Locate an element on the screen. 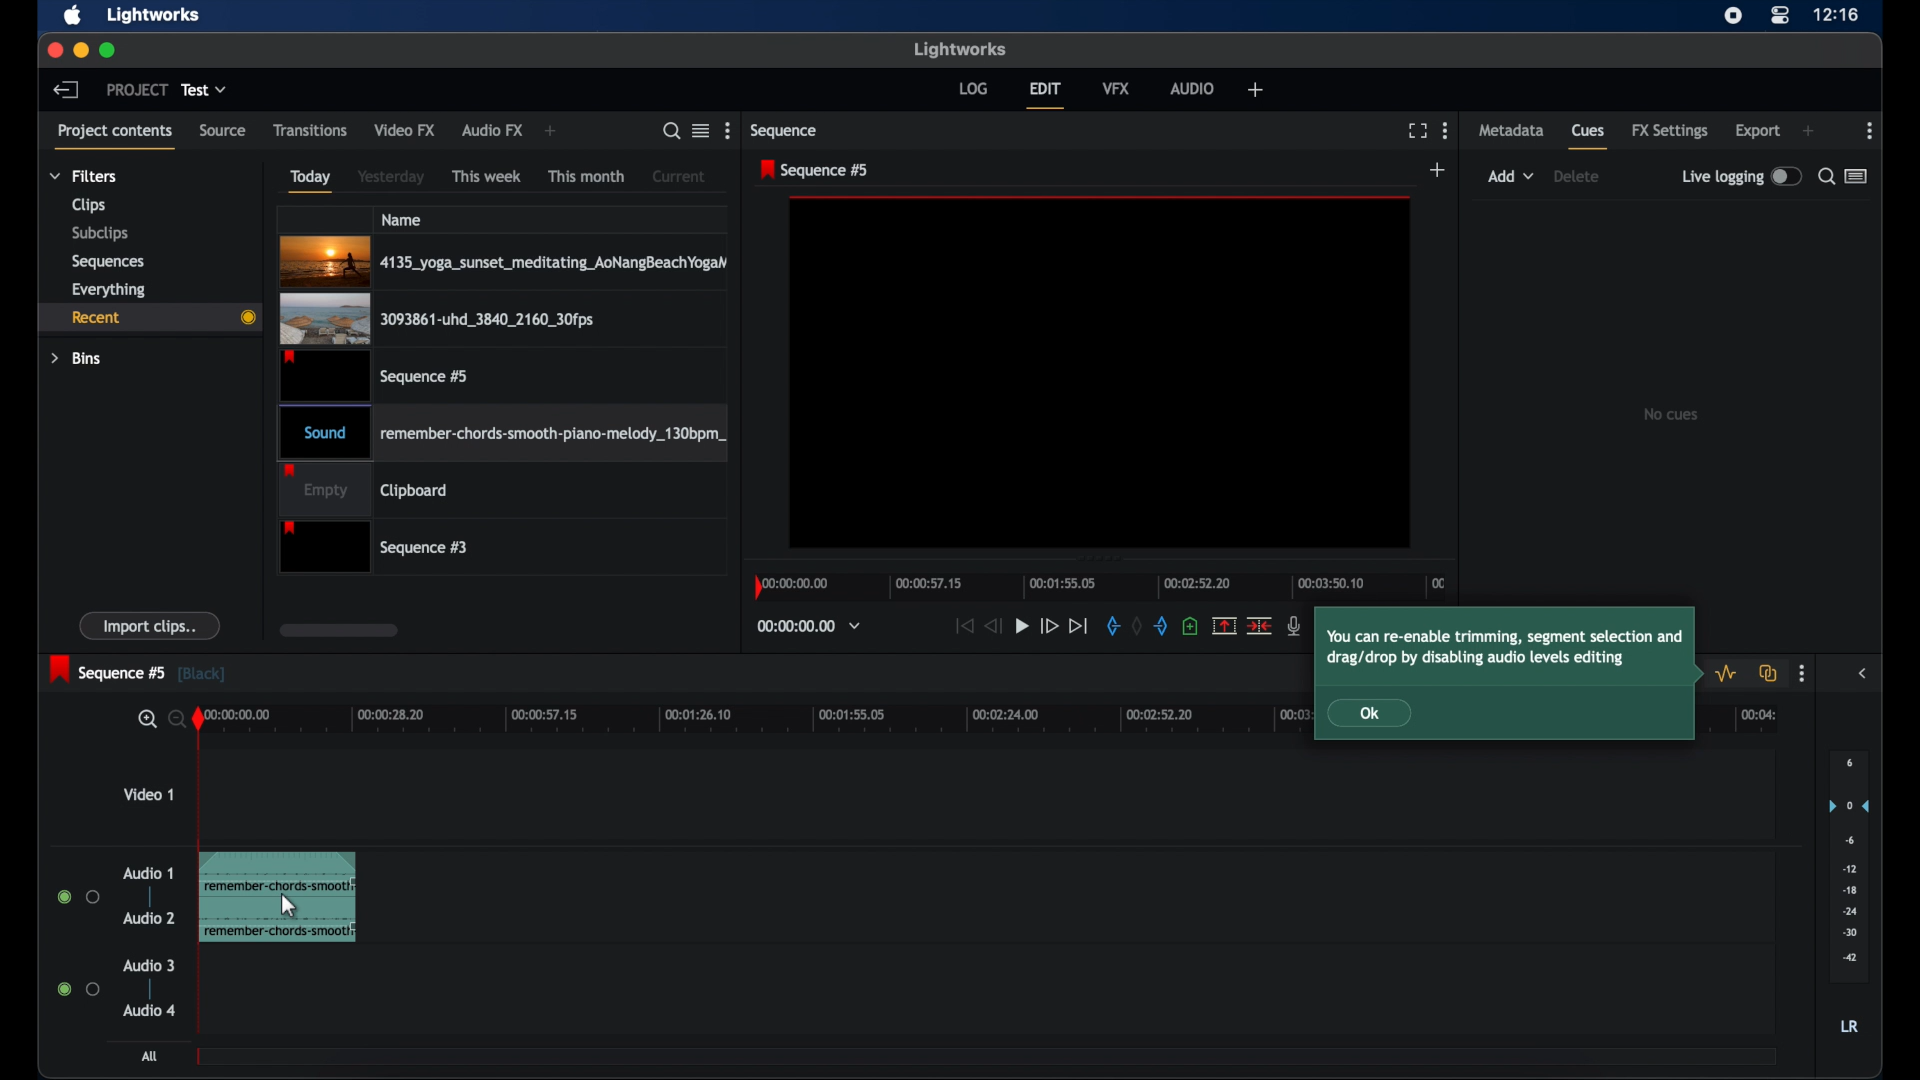 The width and height of the screenshot is (1920, 1080). audio clip is located at coordinates (226, 900).